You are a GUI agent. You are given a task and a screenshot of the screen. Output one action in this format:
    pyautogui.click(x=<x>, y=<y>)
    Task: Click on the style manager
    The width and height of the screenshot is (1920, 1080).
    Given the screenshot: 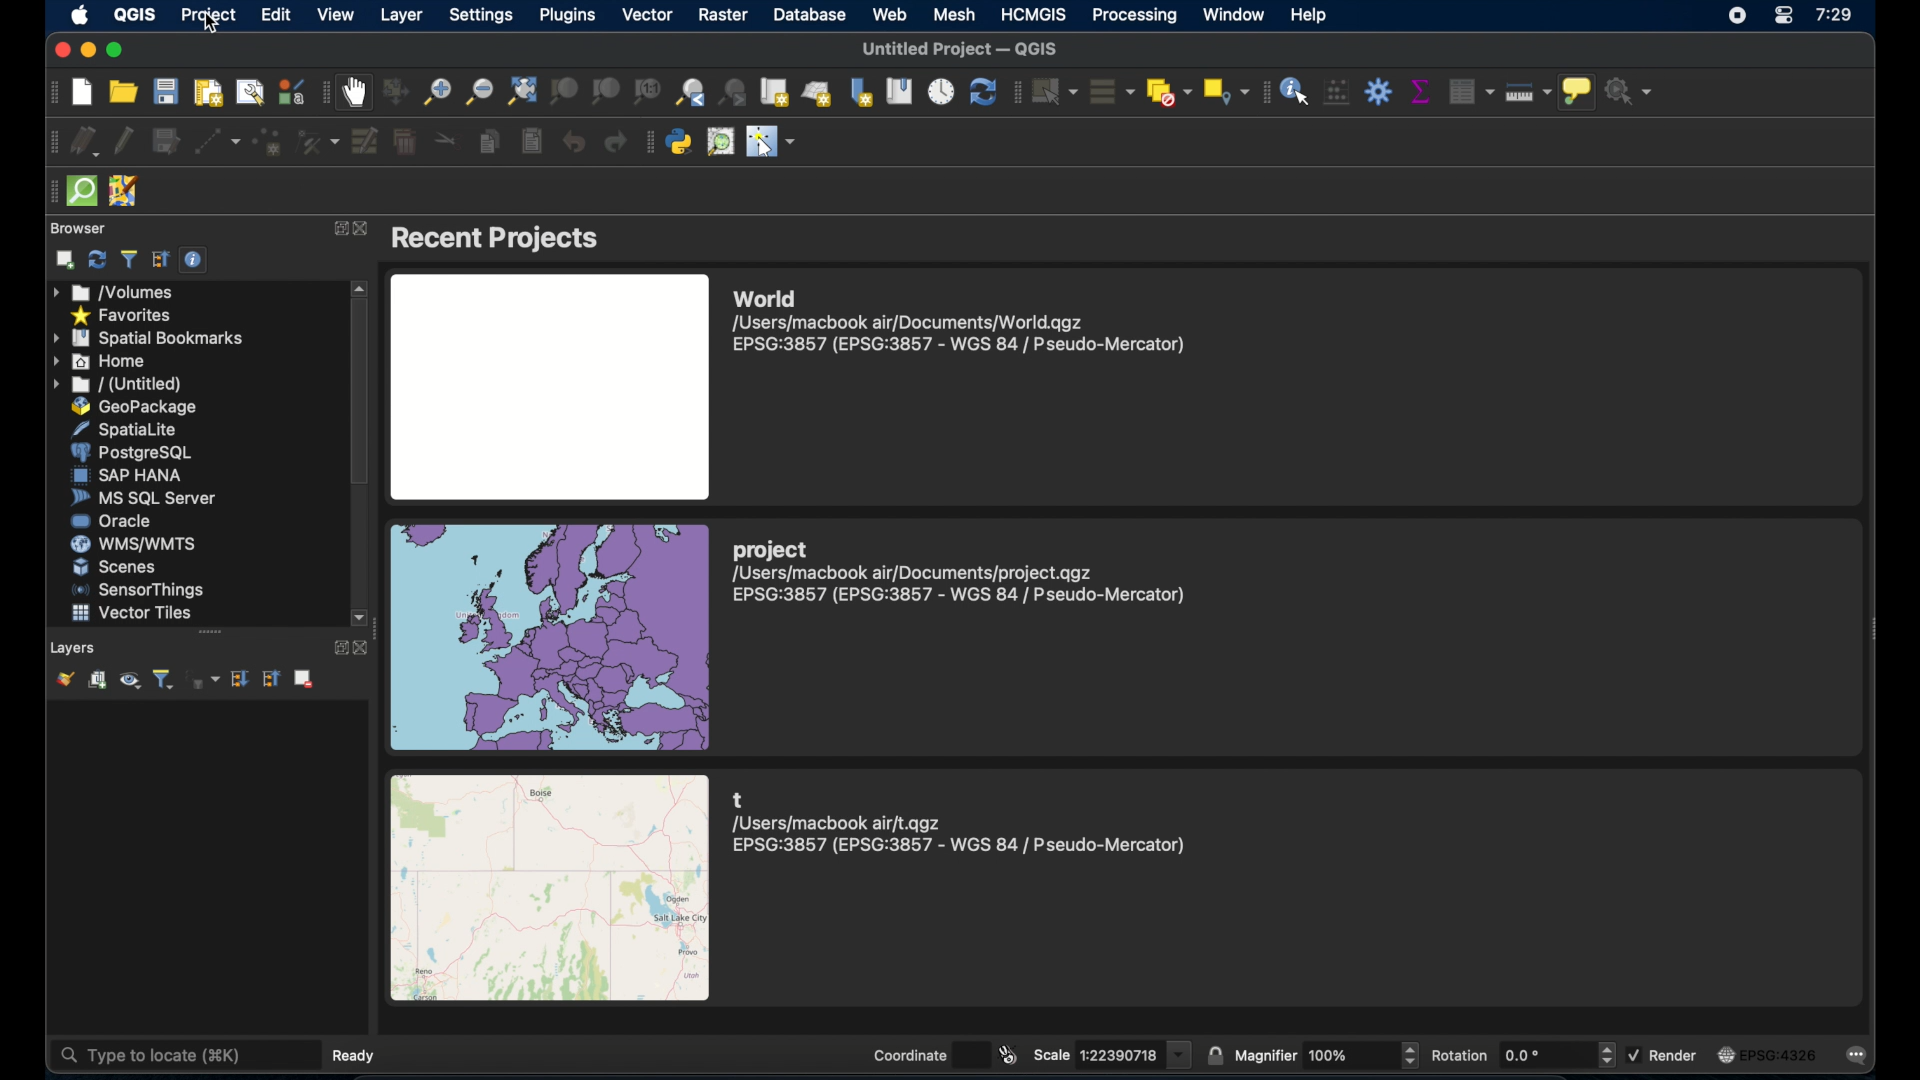 What is the action you would take?
    pyautogui.click(x=289, y=91)
    